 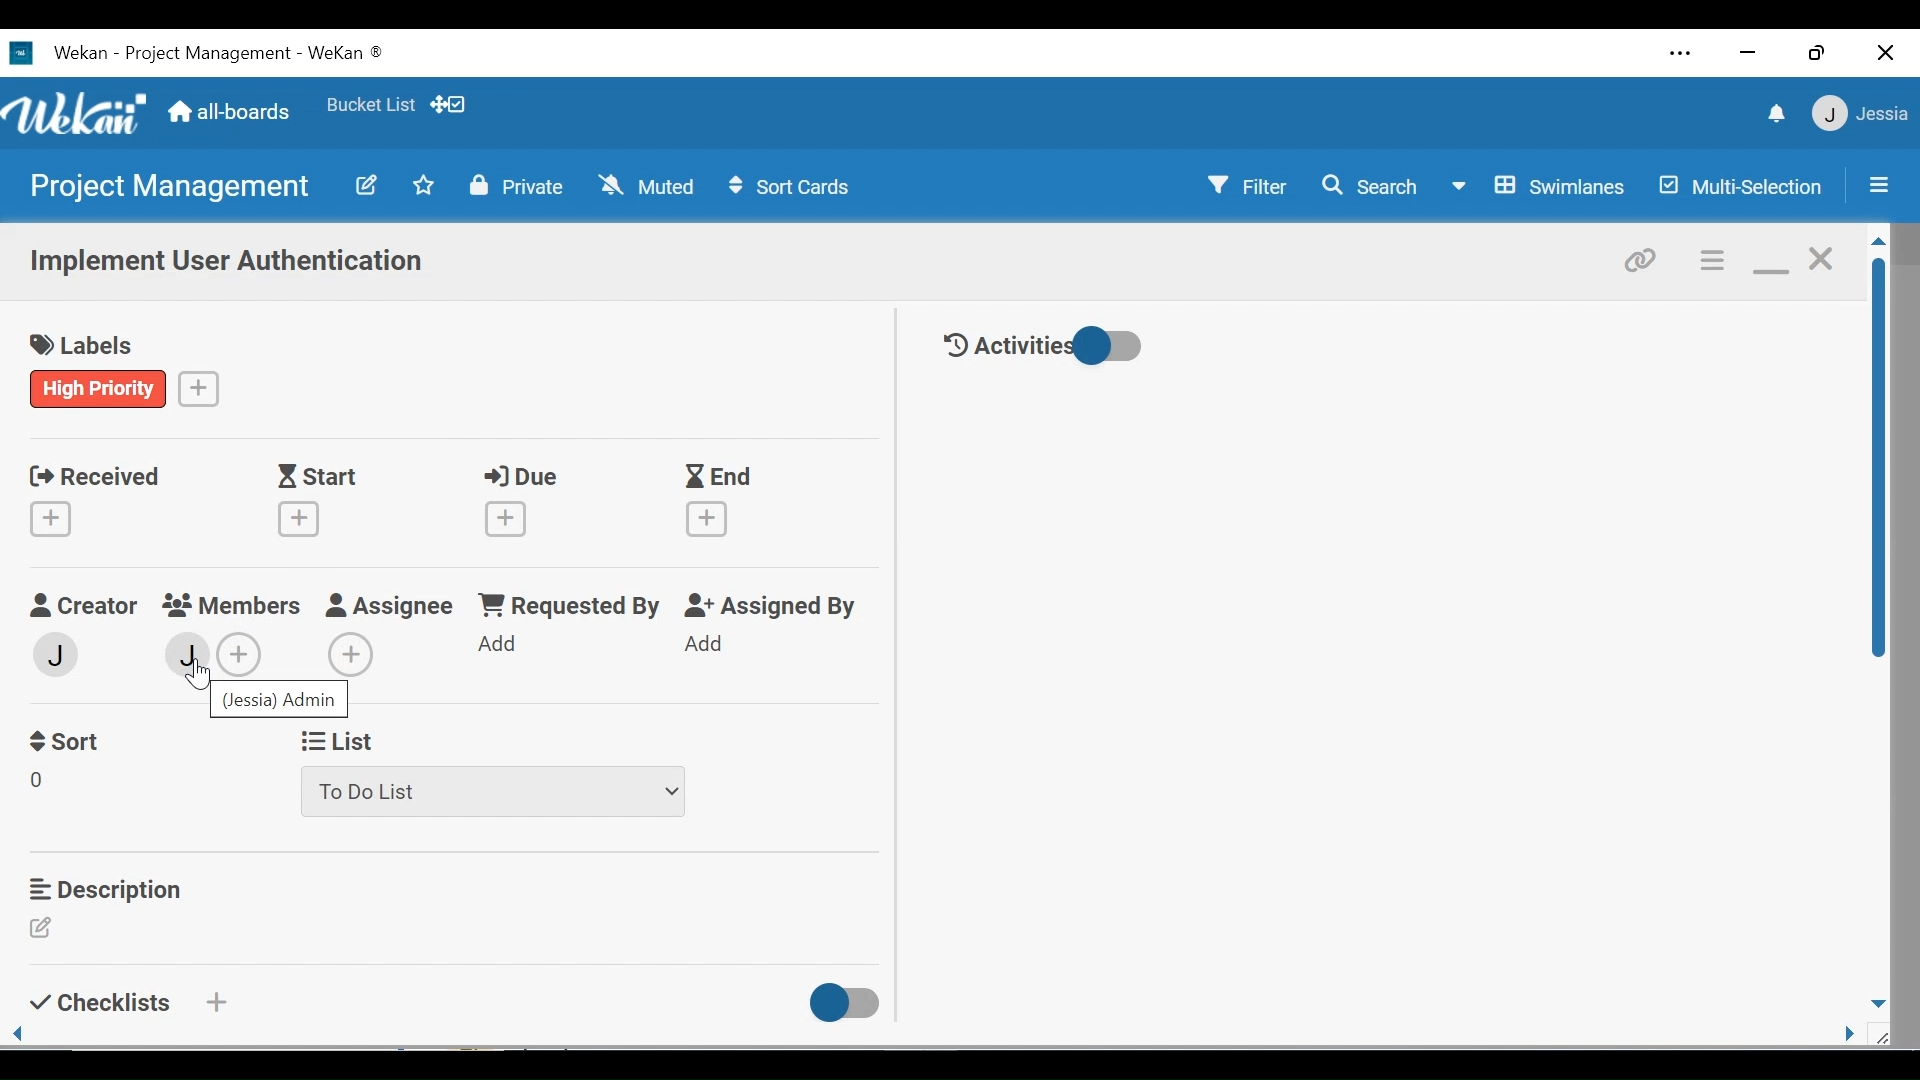 I want to click on minimize, so click(x=1768, y=259).